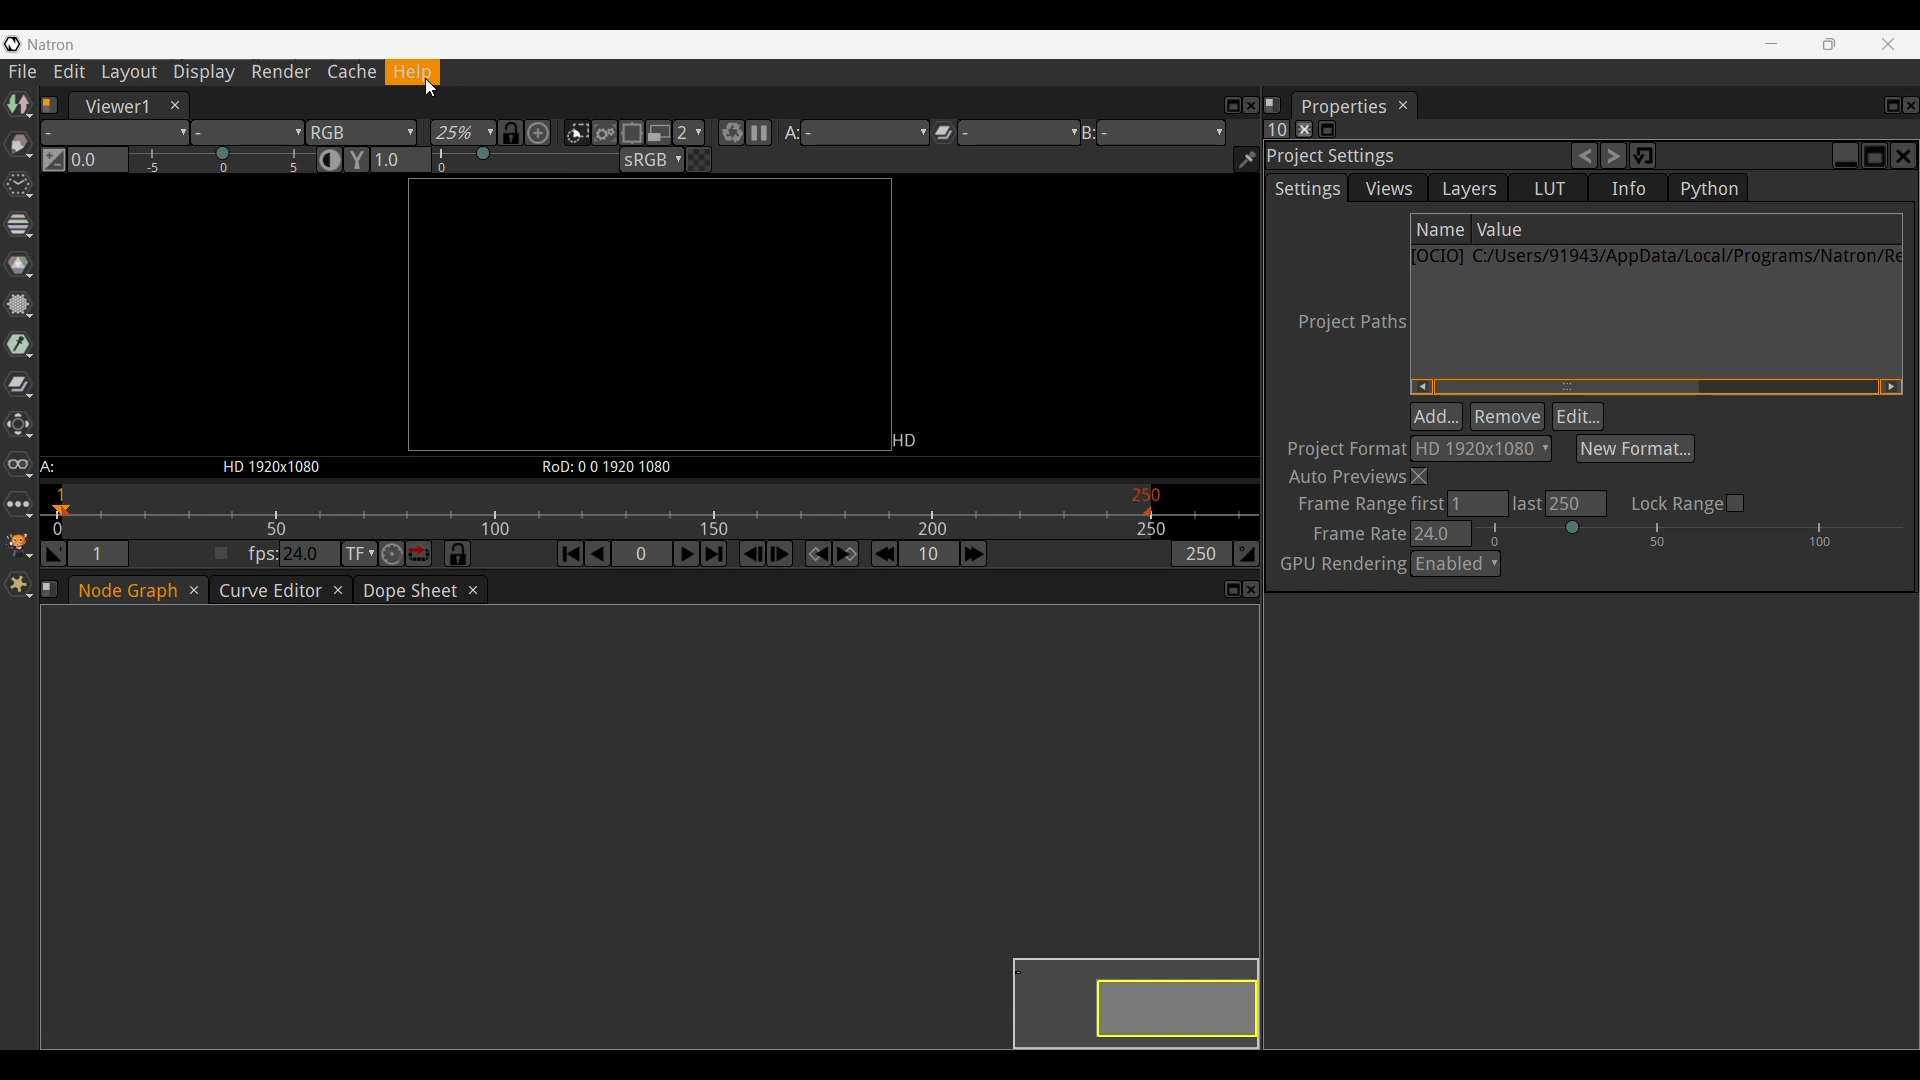 The height and width of the screenshot is (1080, 1920). What do you see at coordinates (689, 132) in the screenshot?
I see `2` at bounding box center [689, 132].